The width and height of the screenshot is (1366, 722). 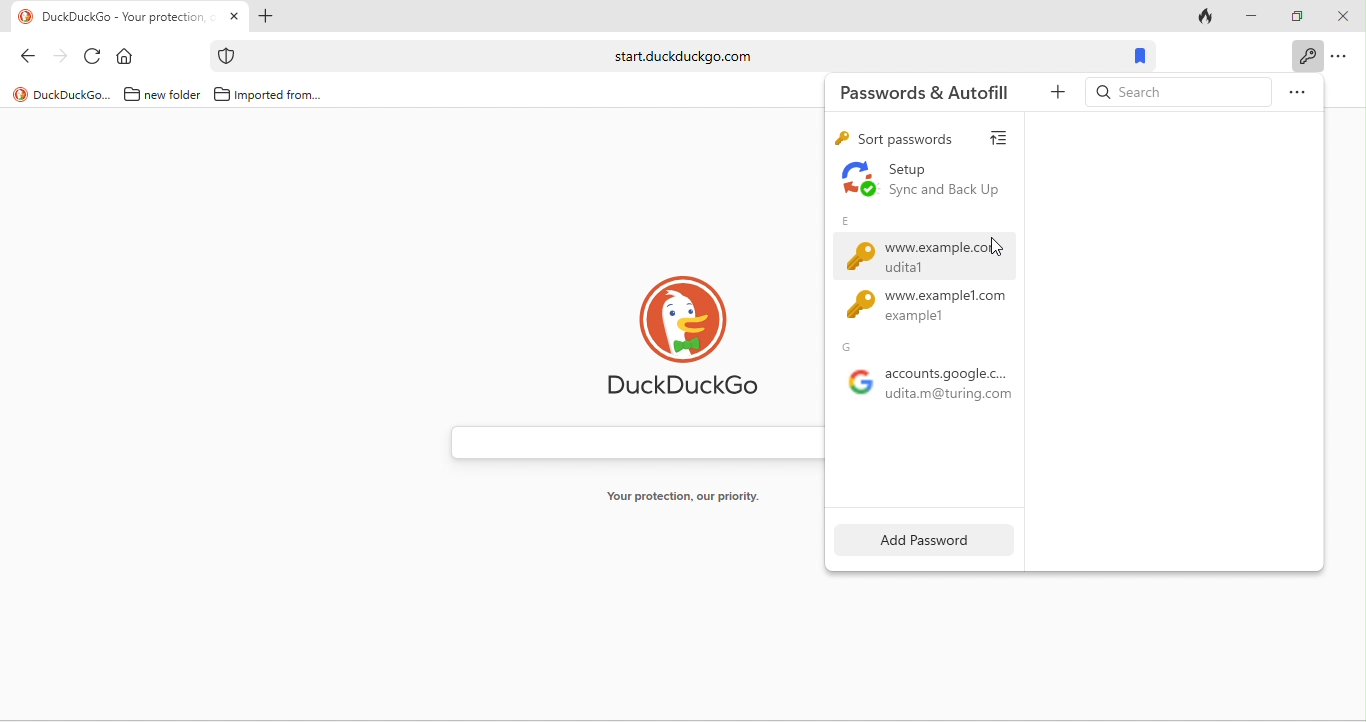 I want to click on cursor, so click(x=997, y=249).